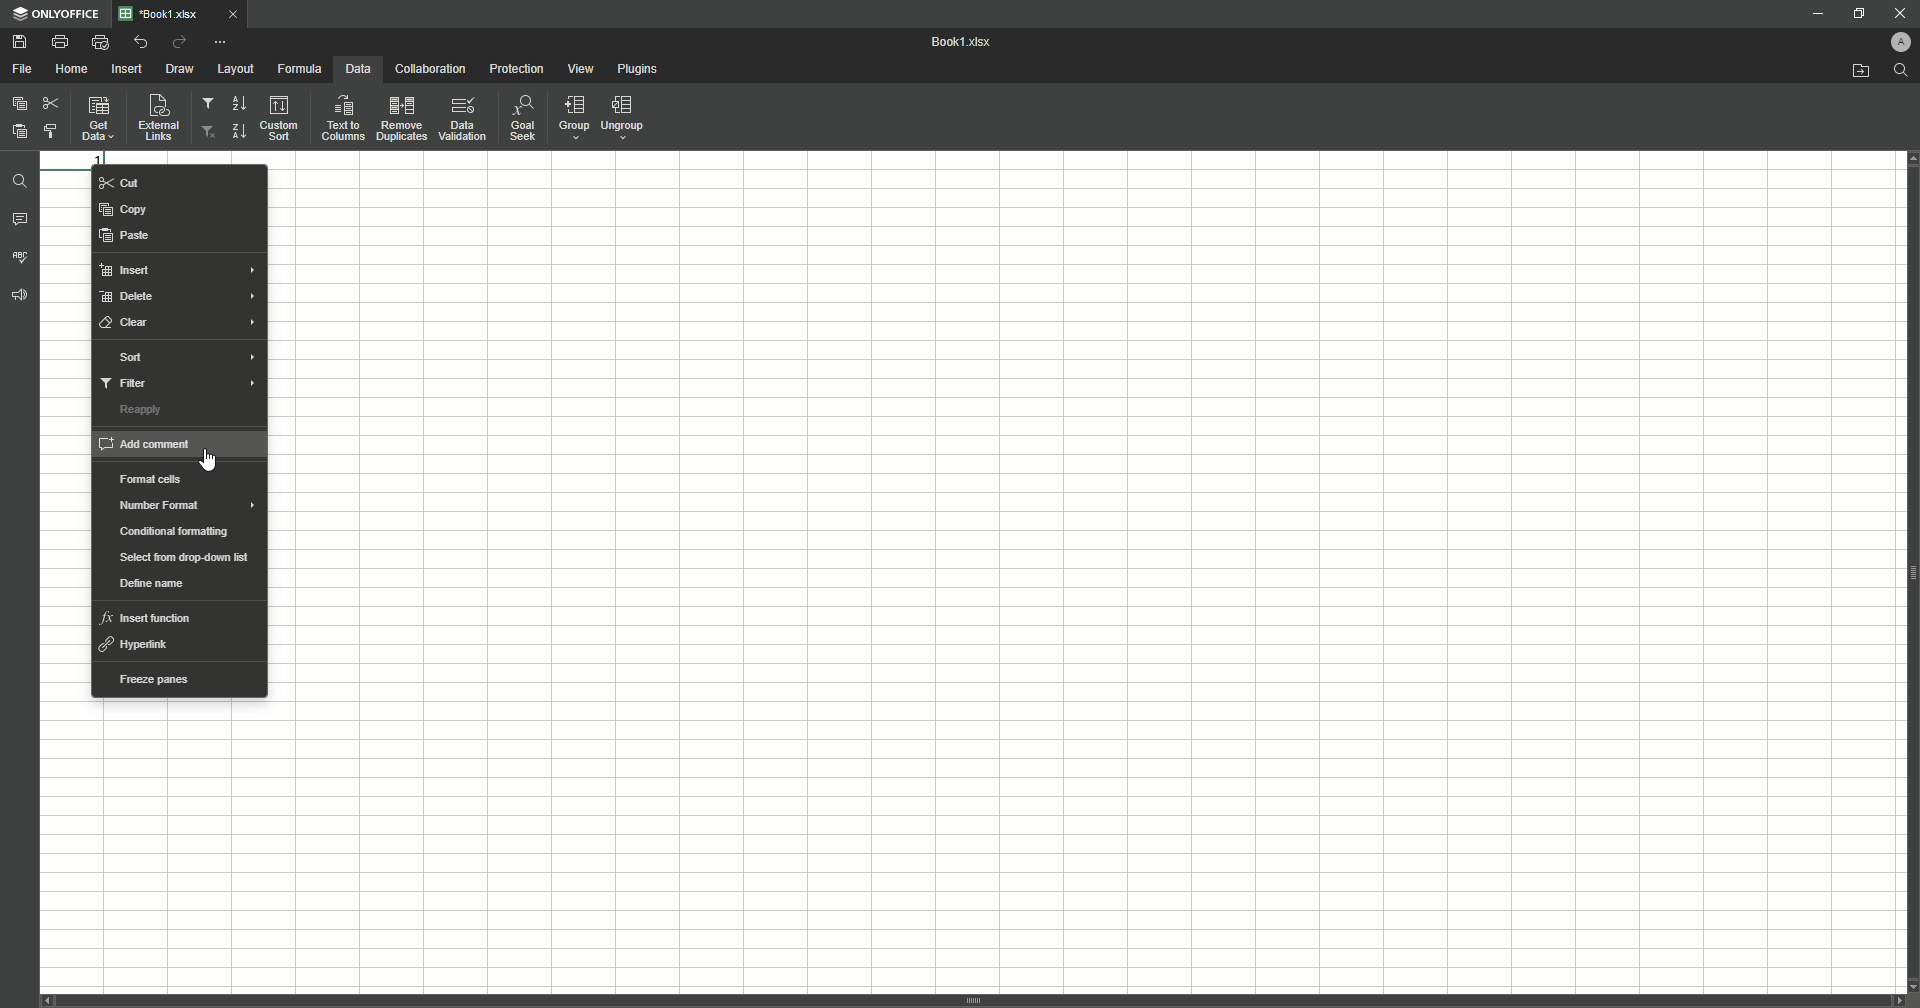 The height and width of the screenshot is (1008, 1920). I want to click on Feedback, so click(22, 301).